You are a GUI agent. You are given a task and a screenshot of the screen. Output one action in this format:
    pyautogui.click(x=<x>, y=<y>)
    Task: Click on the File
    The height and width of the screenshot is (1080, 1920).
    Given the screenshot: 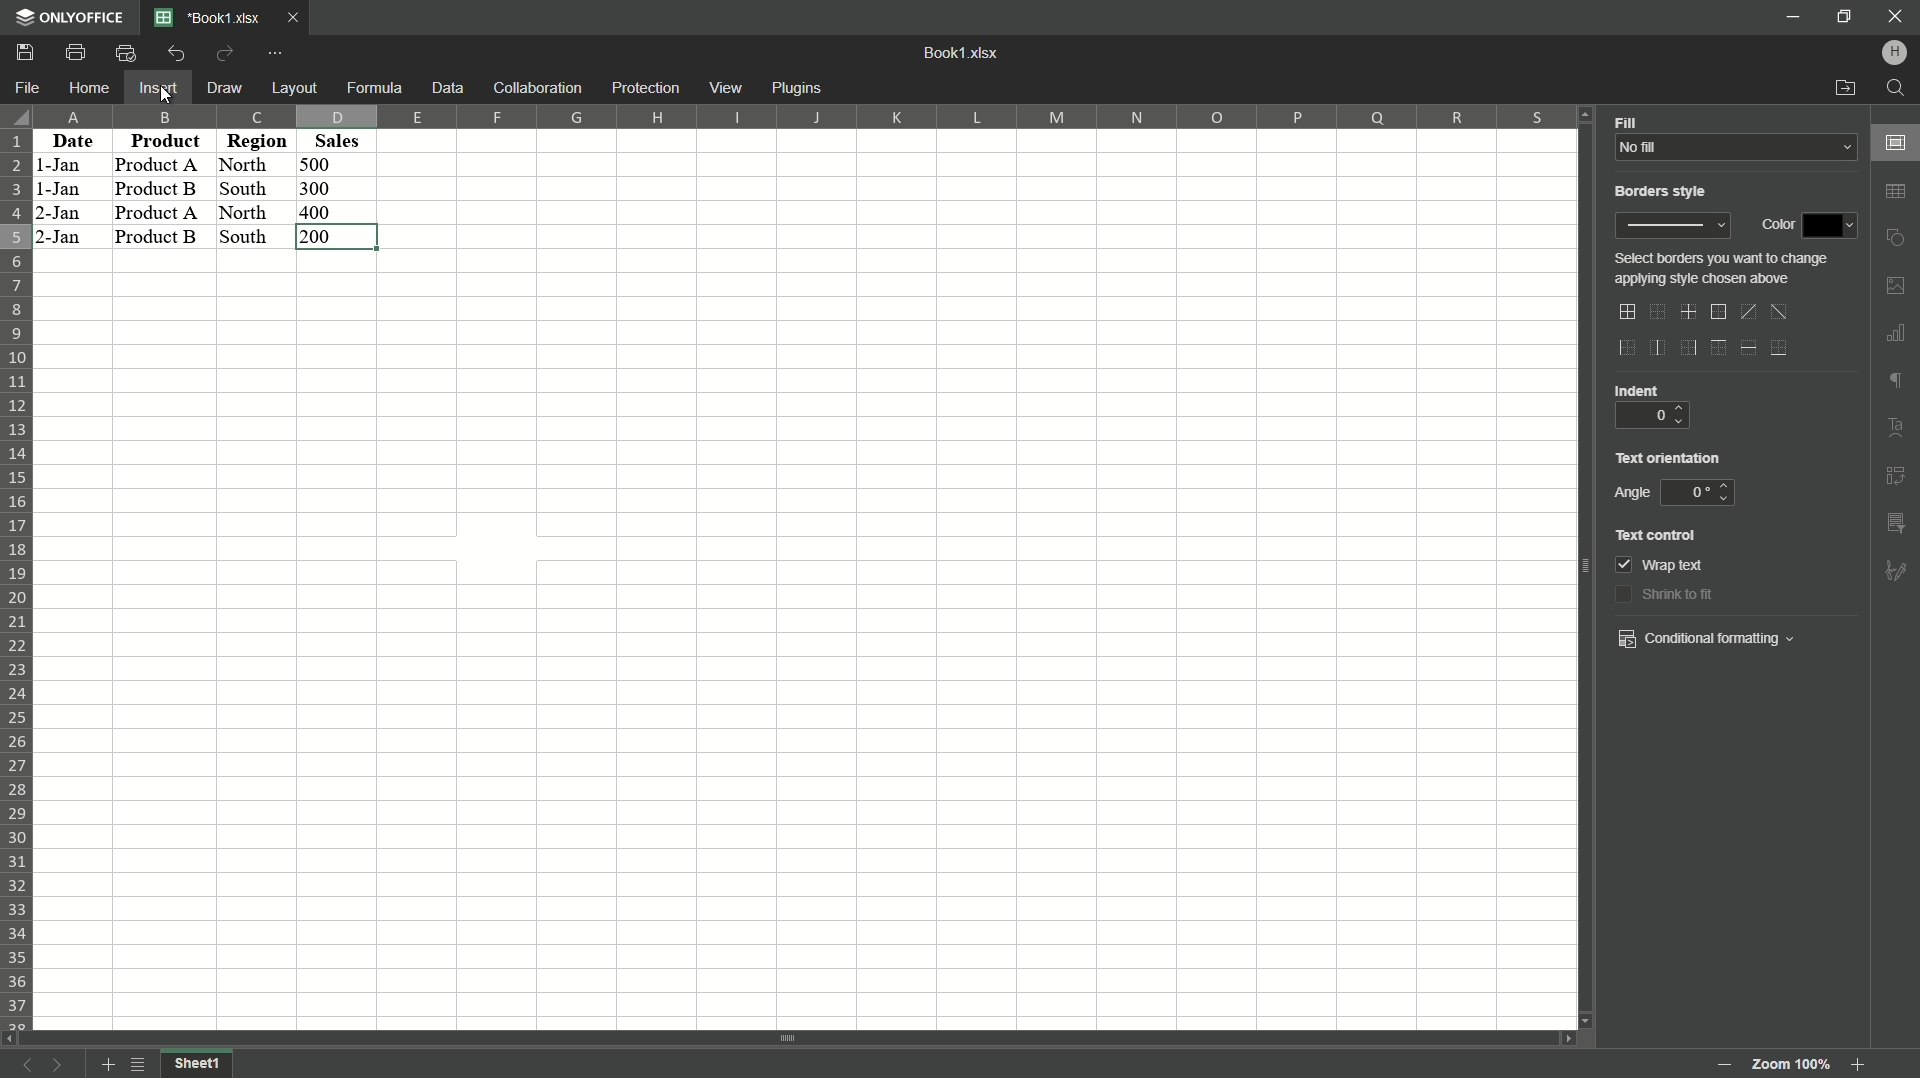 What is the action you would take?
    pyautogui.click(x=28, y=89)
    